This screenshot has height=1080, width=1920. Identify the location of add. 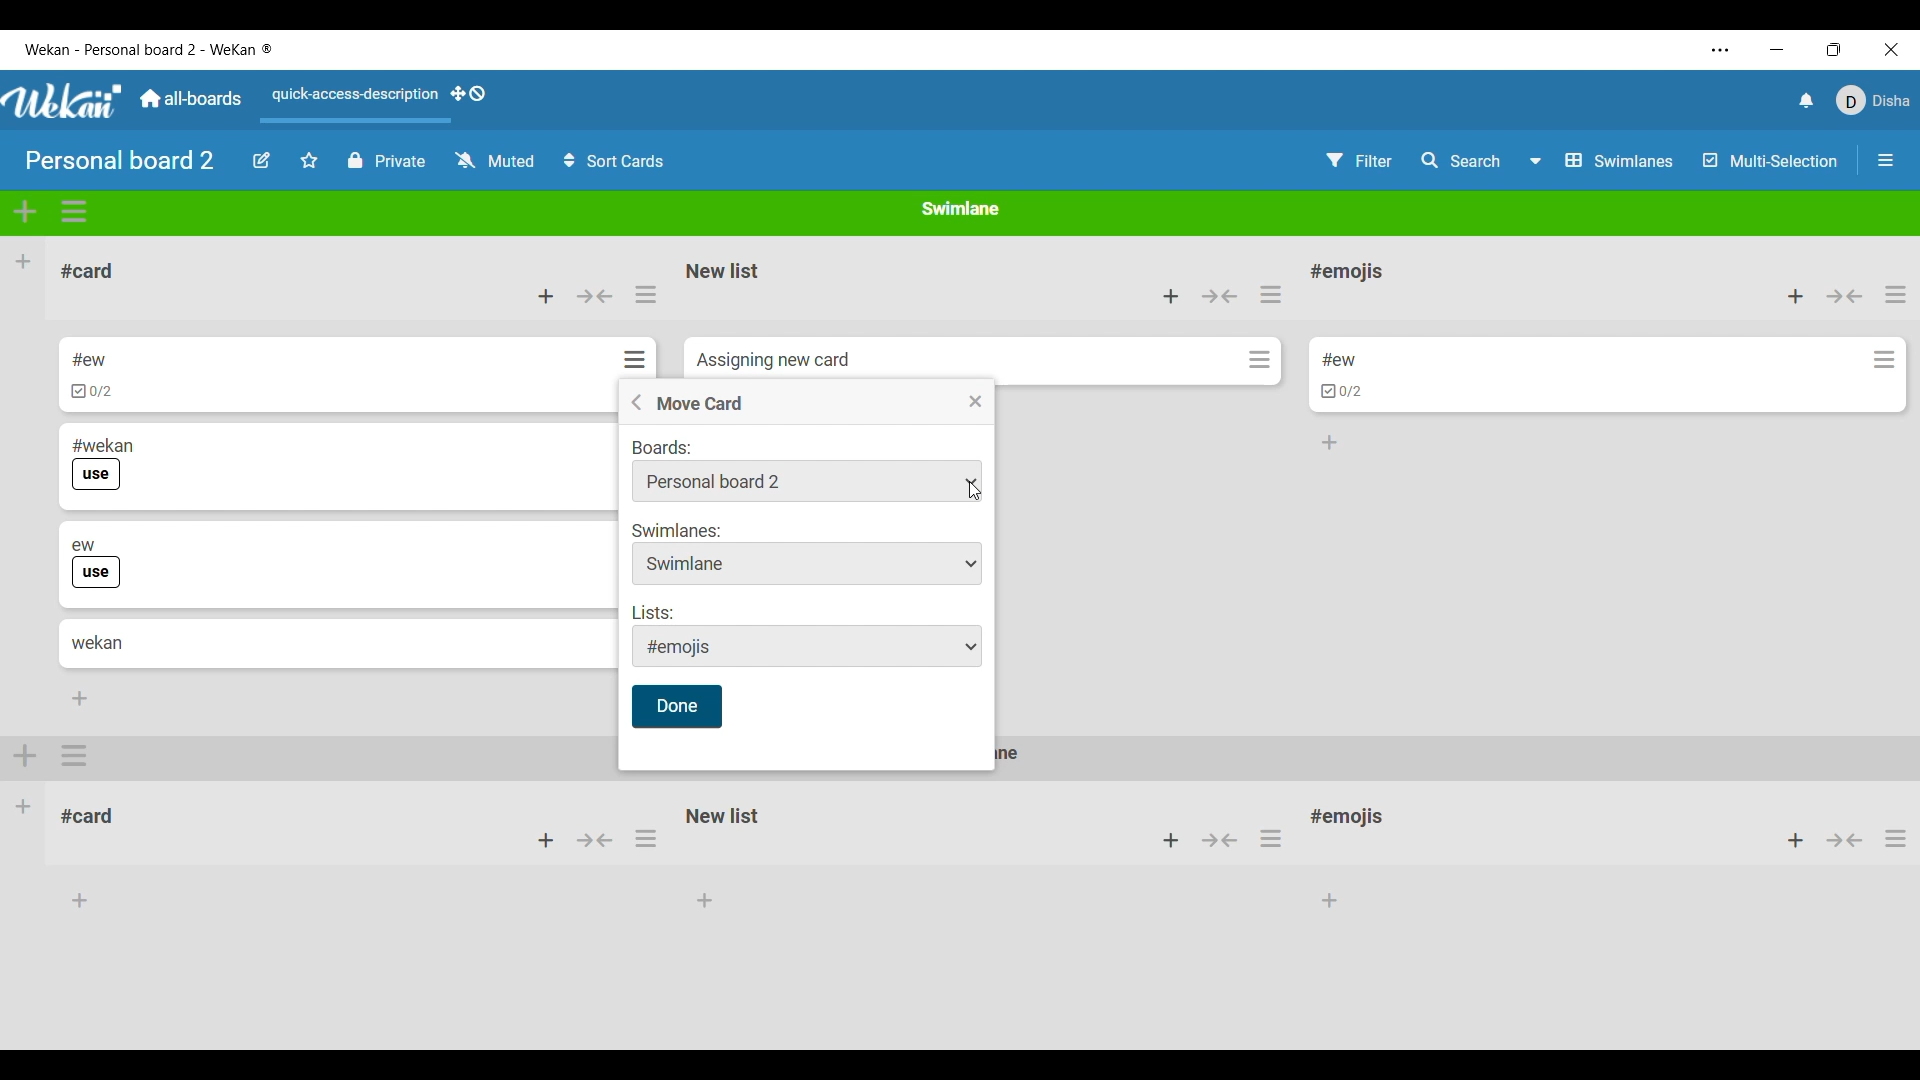
(1785, 841).